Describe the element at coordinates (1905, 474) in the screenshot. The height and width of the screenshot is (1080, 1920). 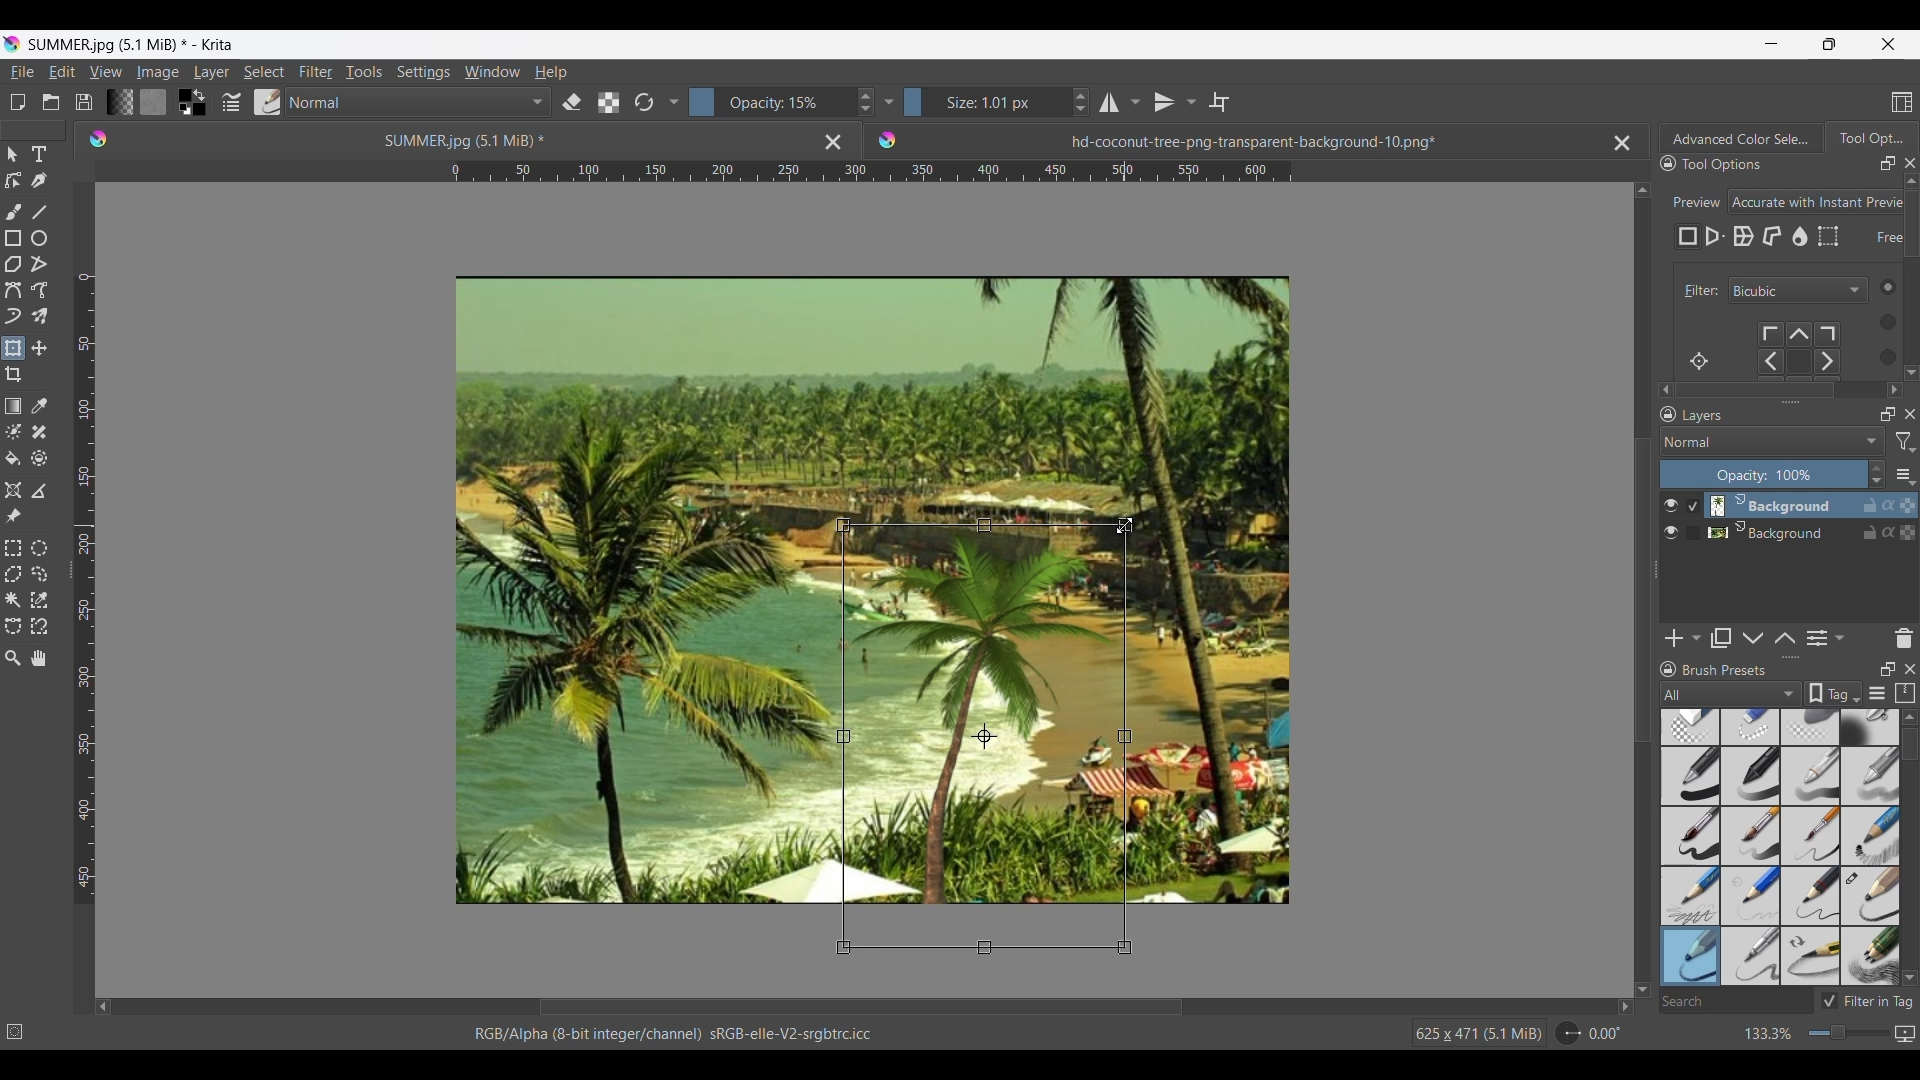
I see `Thumbnail size options` at that location.